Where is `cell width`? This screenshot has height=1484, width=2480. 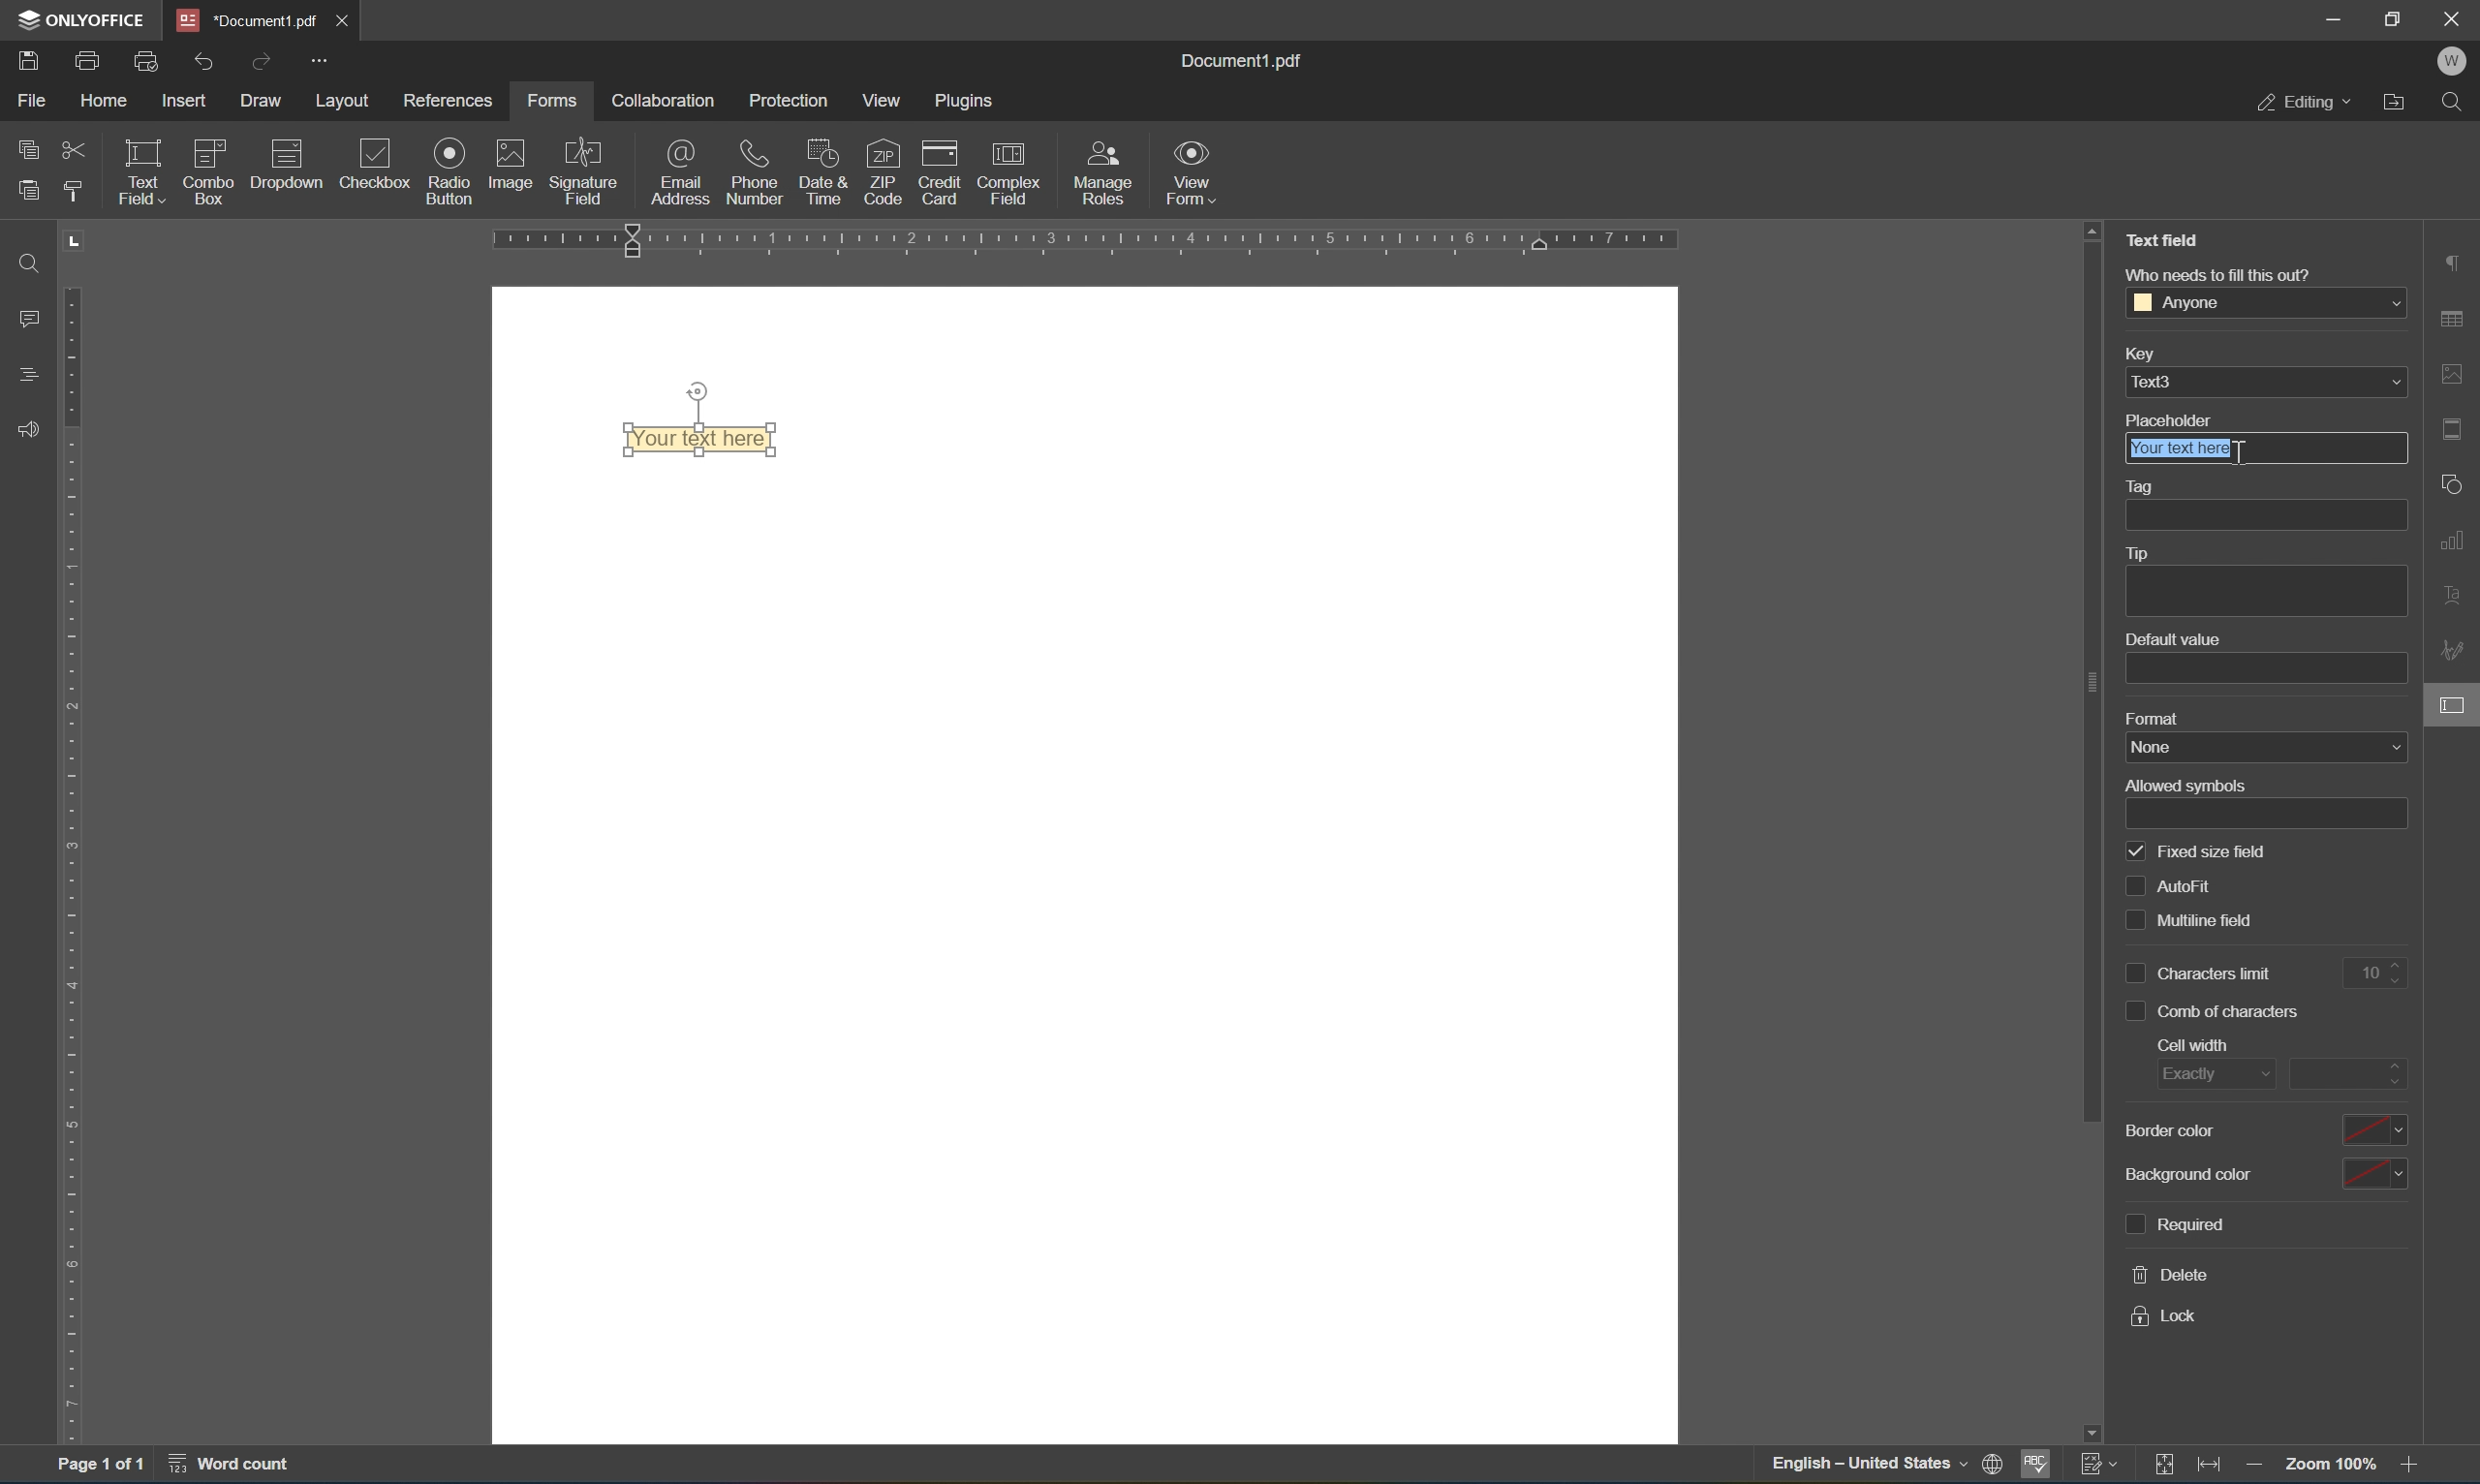
cell width is located at coordinates (2193, 1043).